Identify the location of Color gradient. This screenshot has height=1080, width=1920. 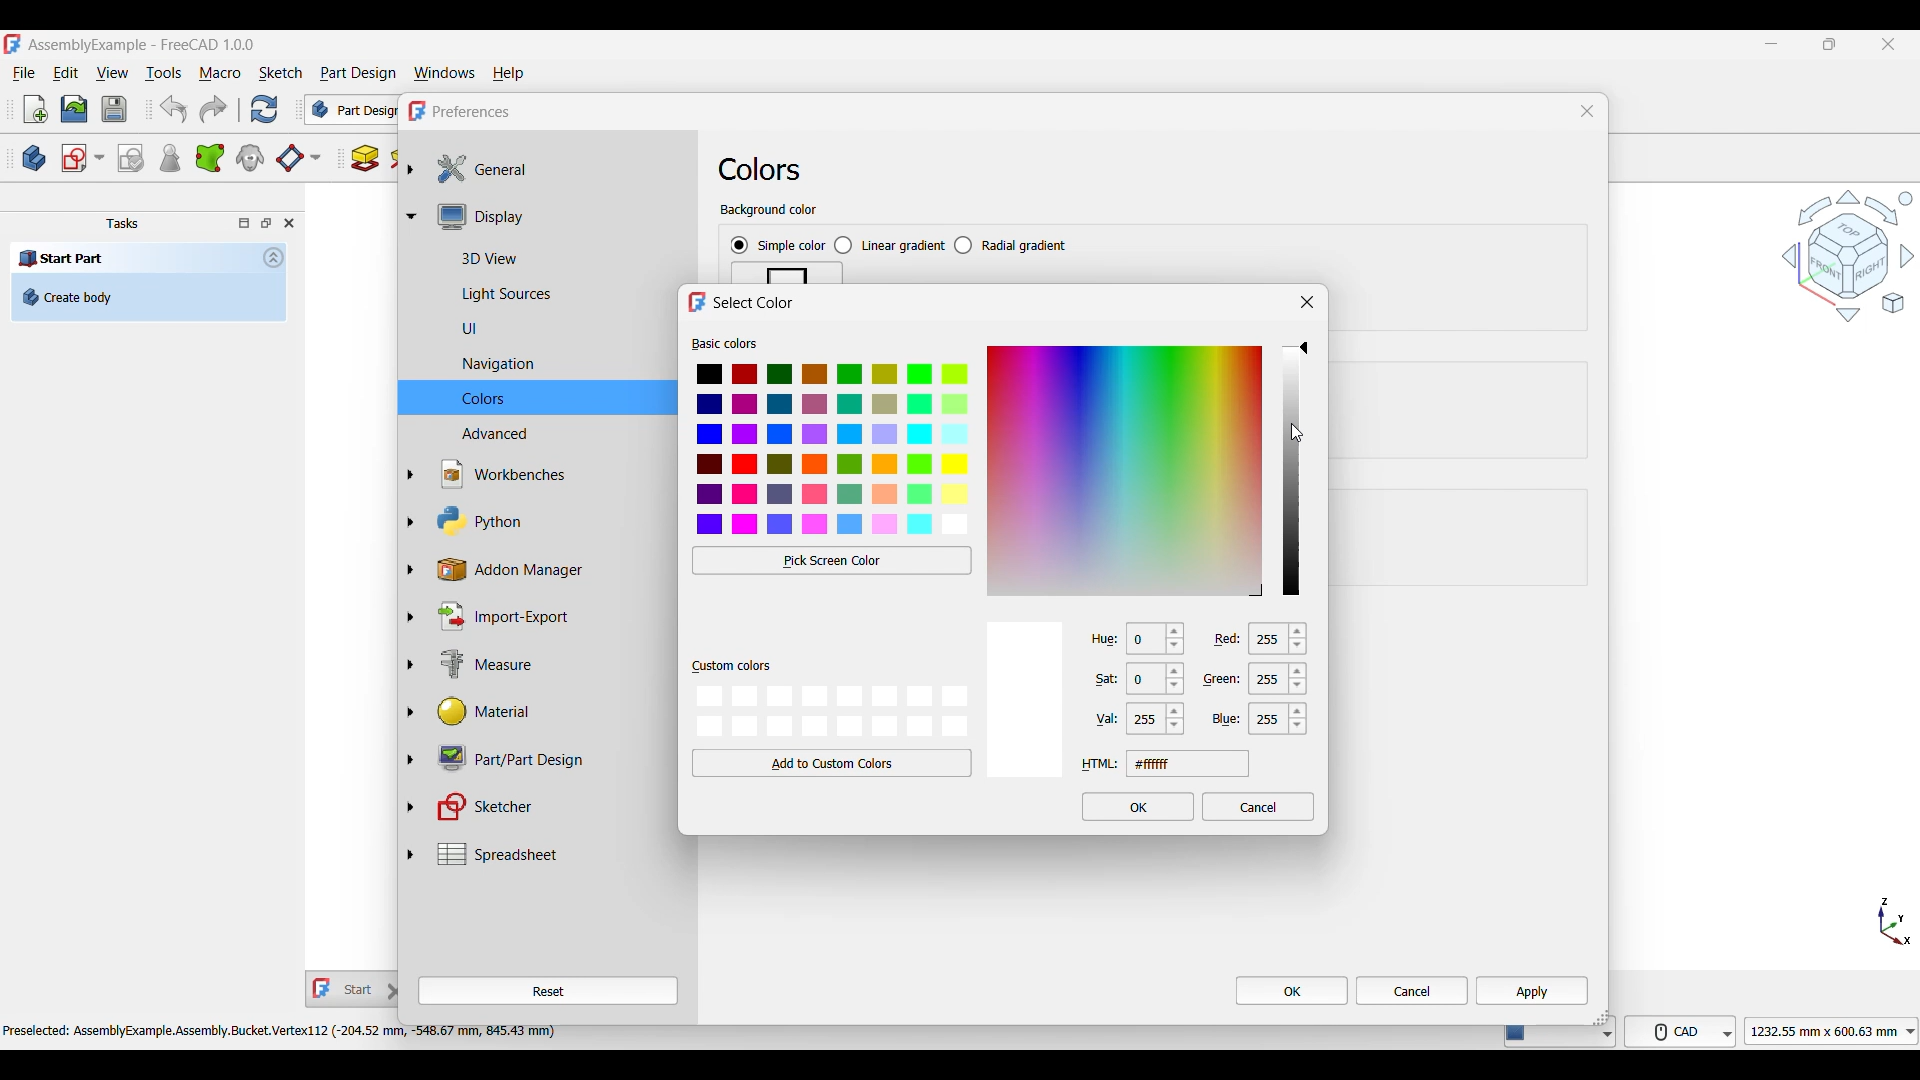
(1125, 470).